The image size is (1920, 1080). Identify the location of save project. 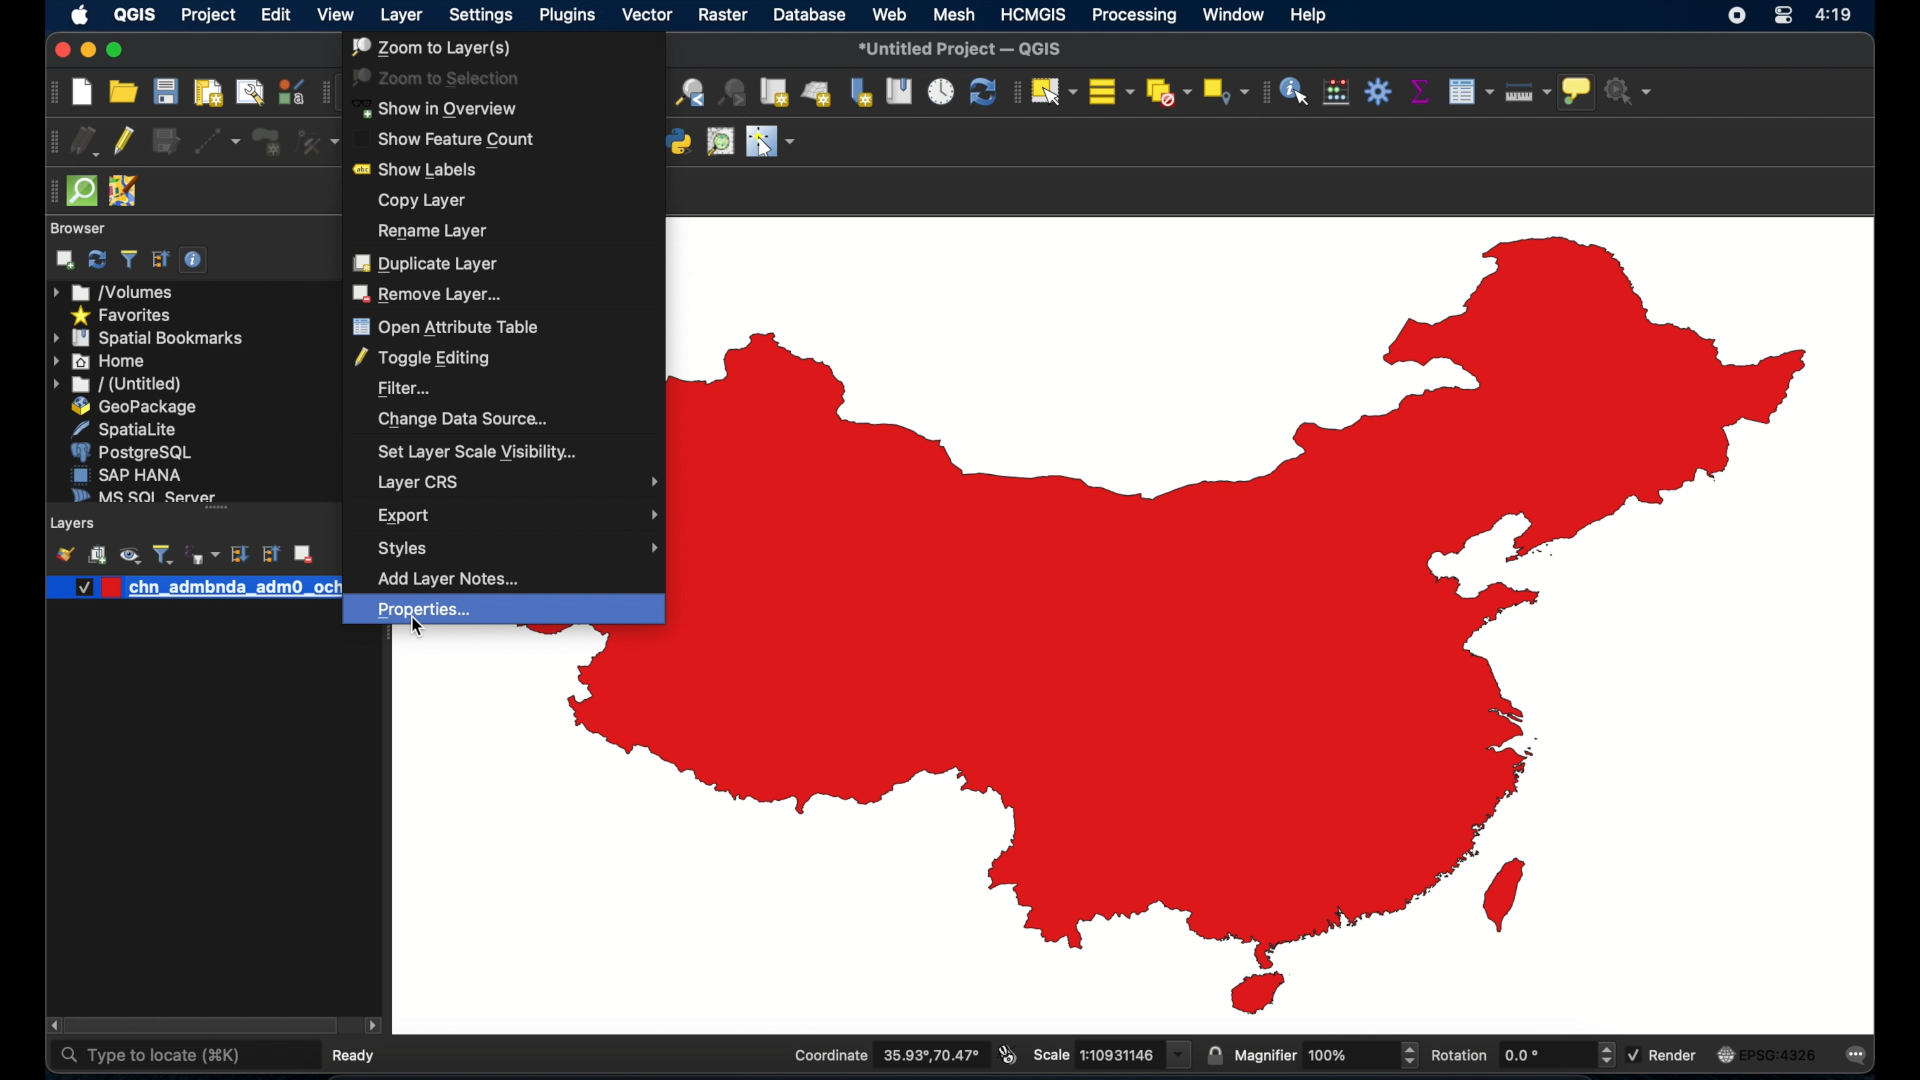
(164, 91).